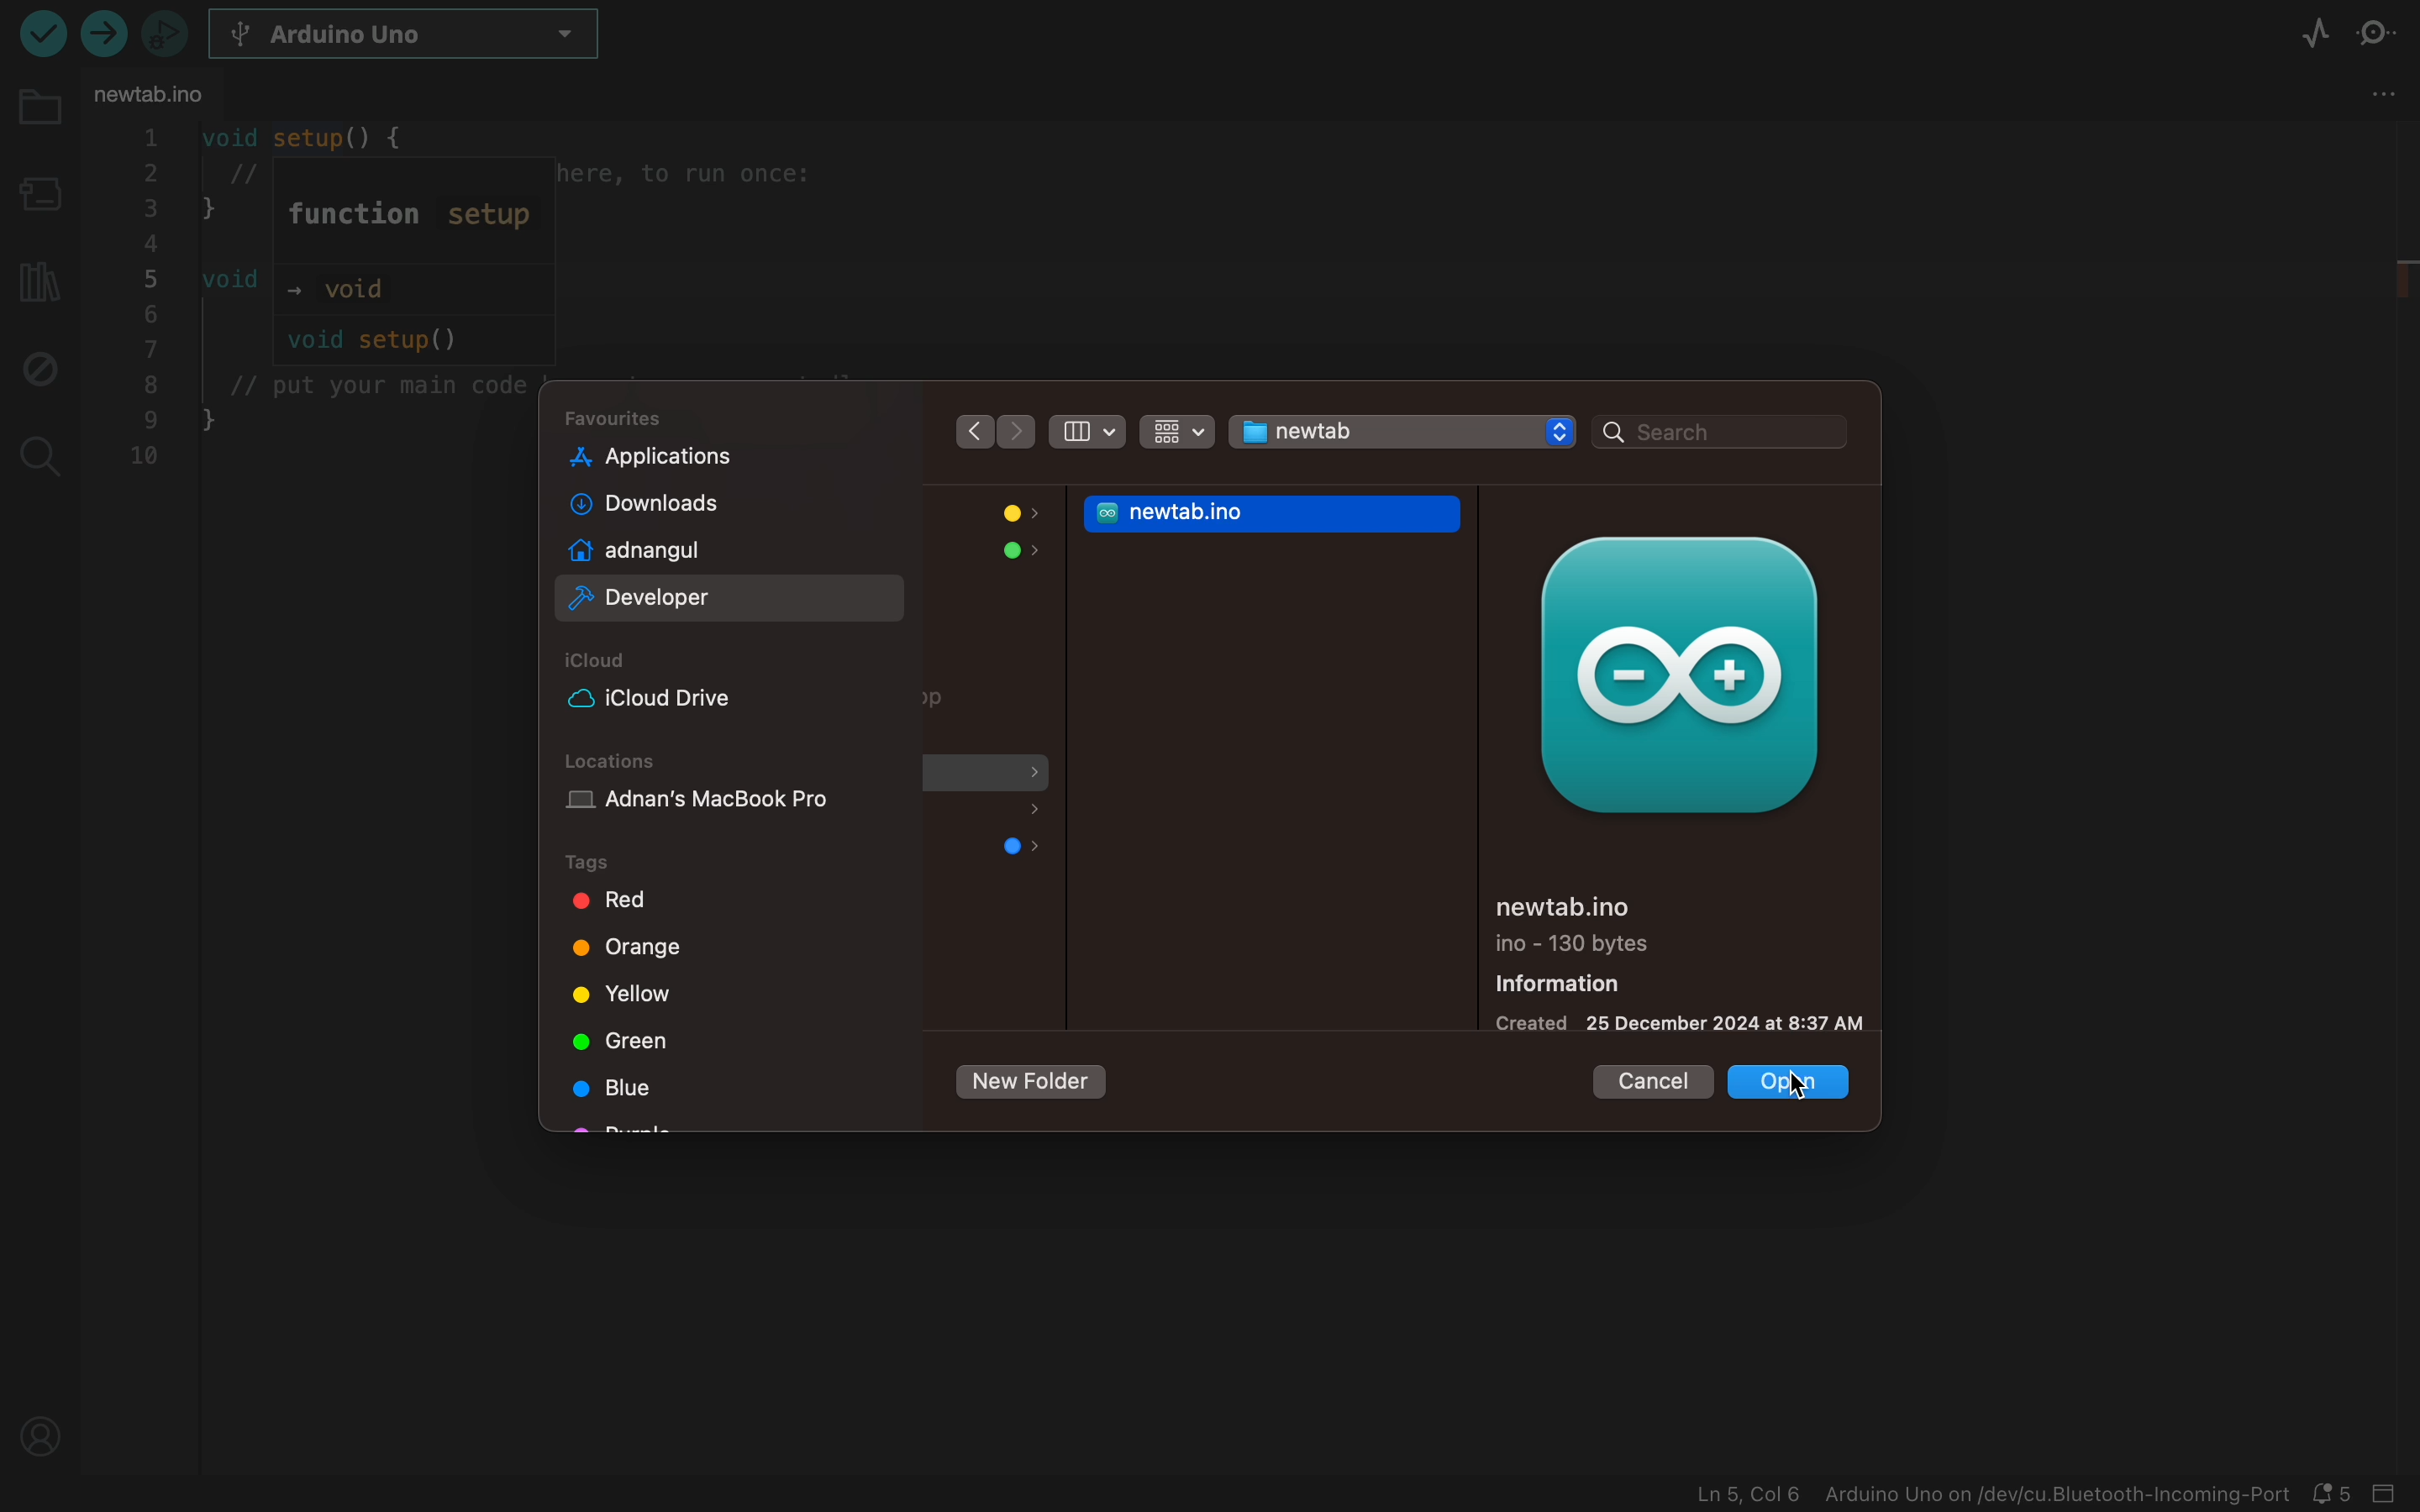 The image size is (2420, 1512). What do you see at coordinates (164, 32) in the screenshot?
I see `debugger` at bounding box center [164, 32].